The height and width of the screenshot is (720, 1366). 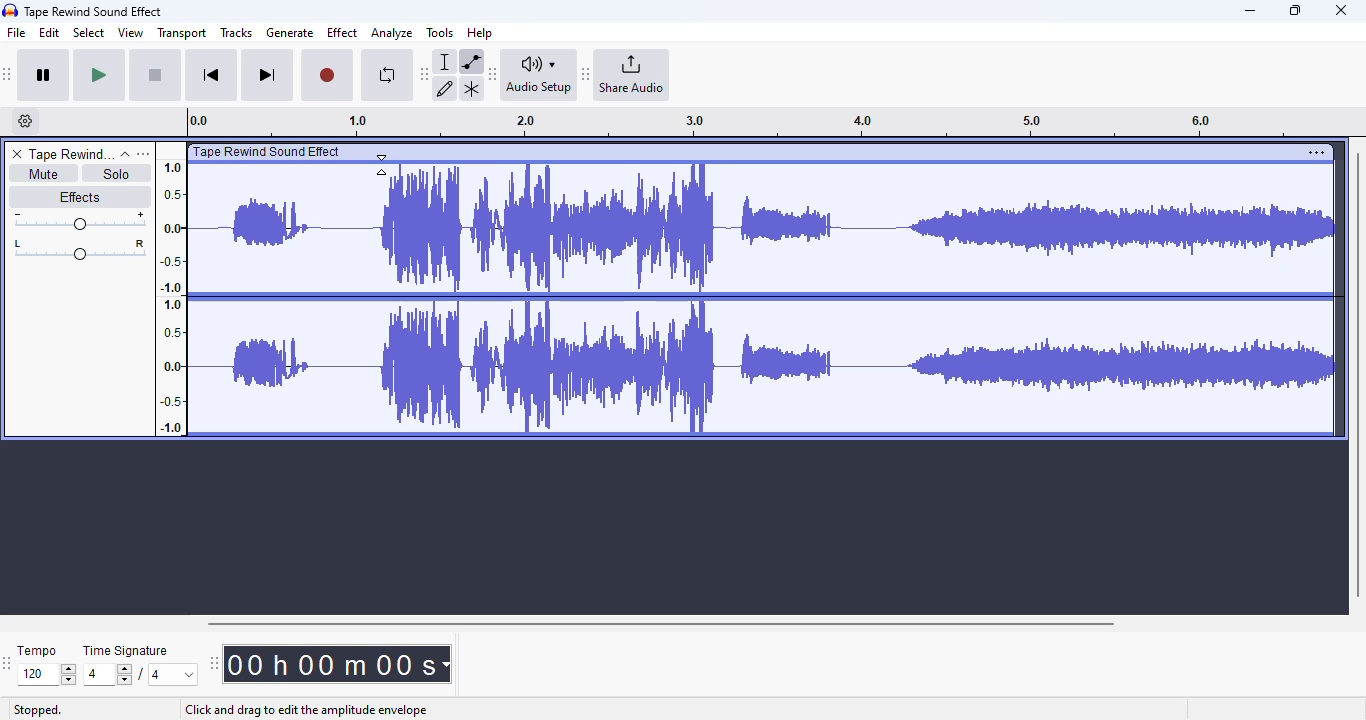 What do you see at coordinates (50, 33) in the screenshot?
I see `edit` at bounding box center [50, 33].